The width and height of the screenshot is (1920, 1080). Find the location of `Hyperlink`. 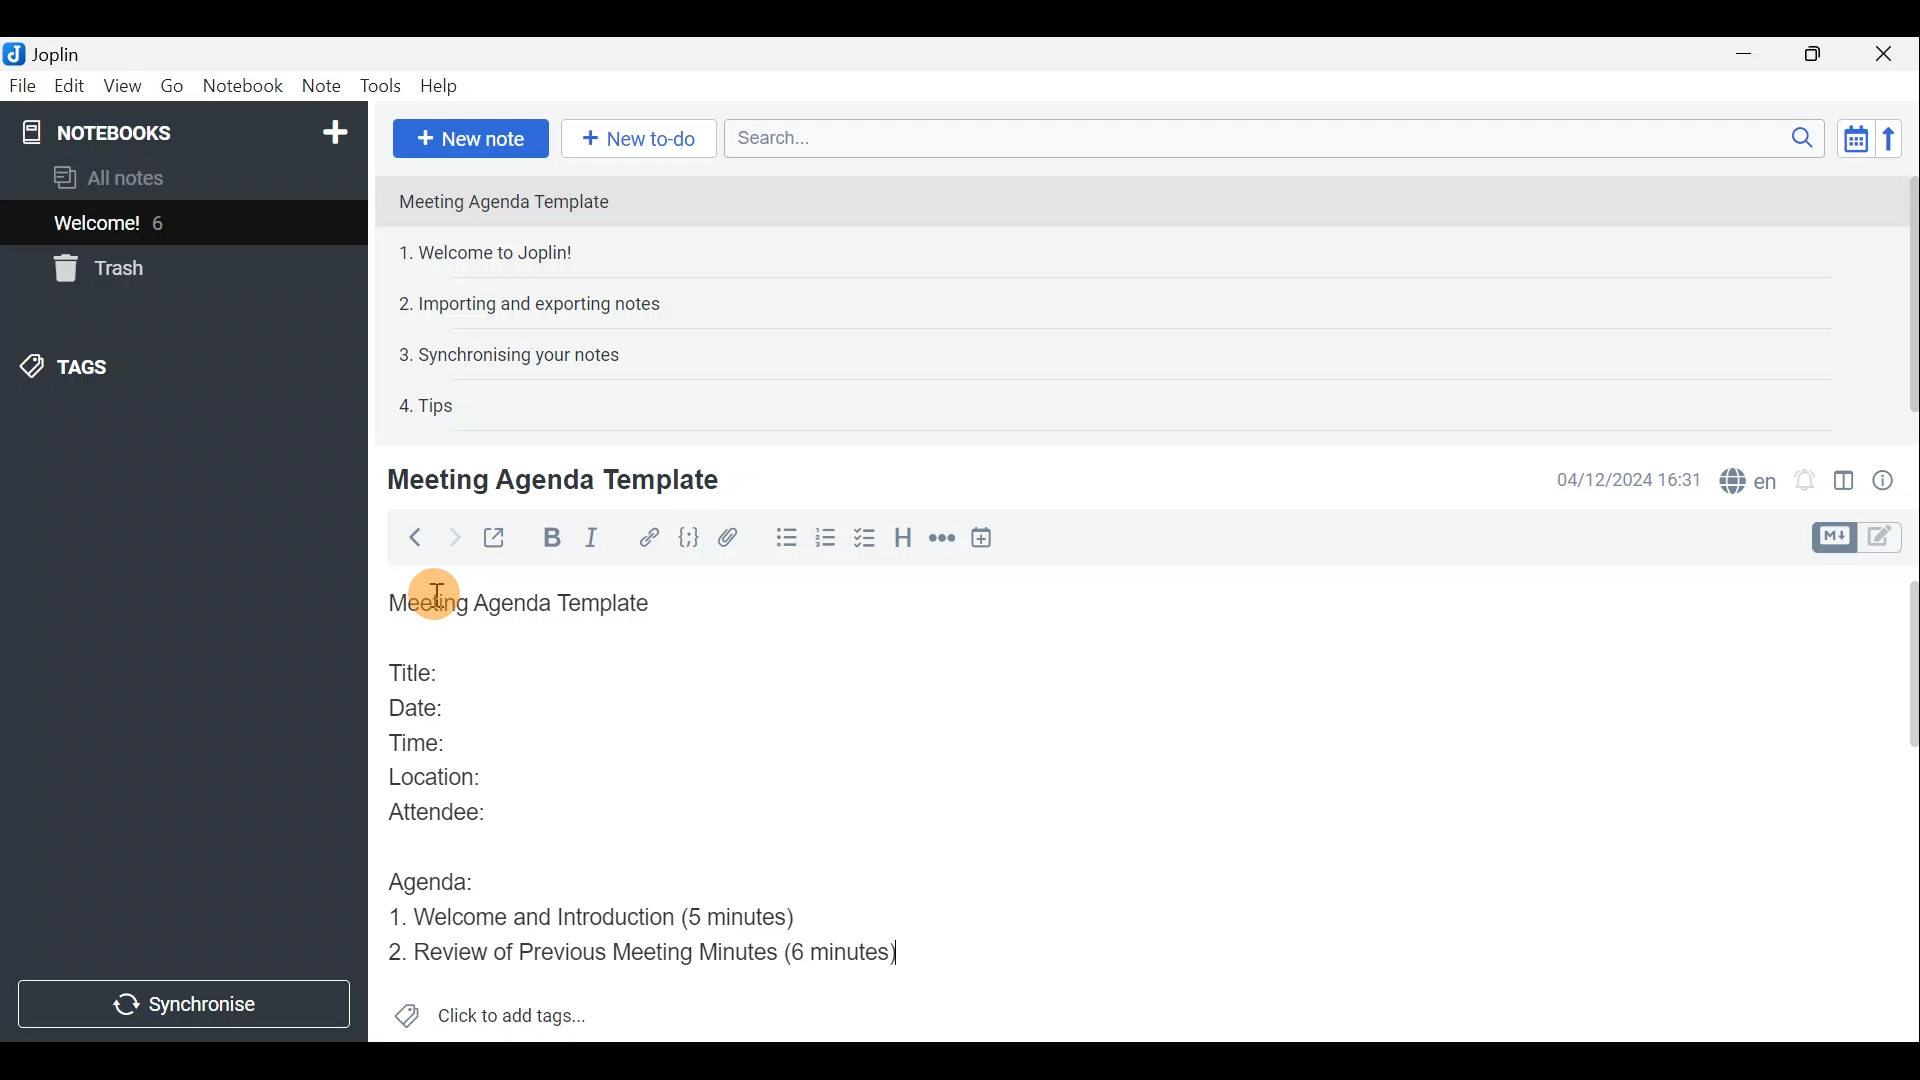

Hyperlink is located at coordinates (651, 537).